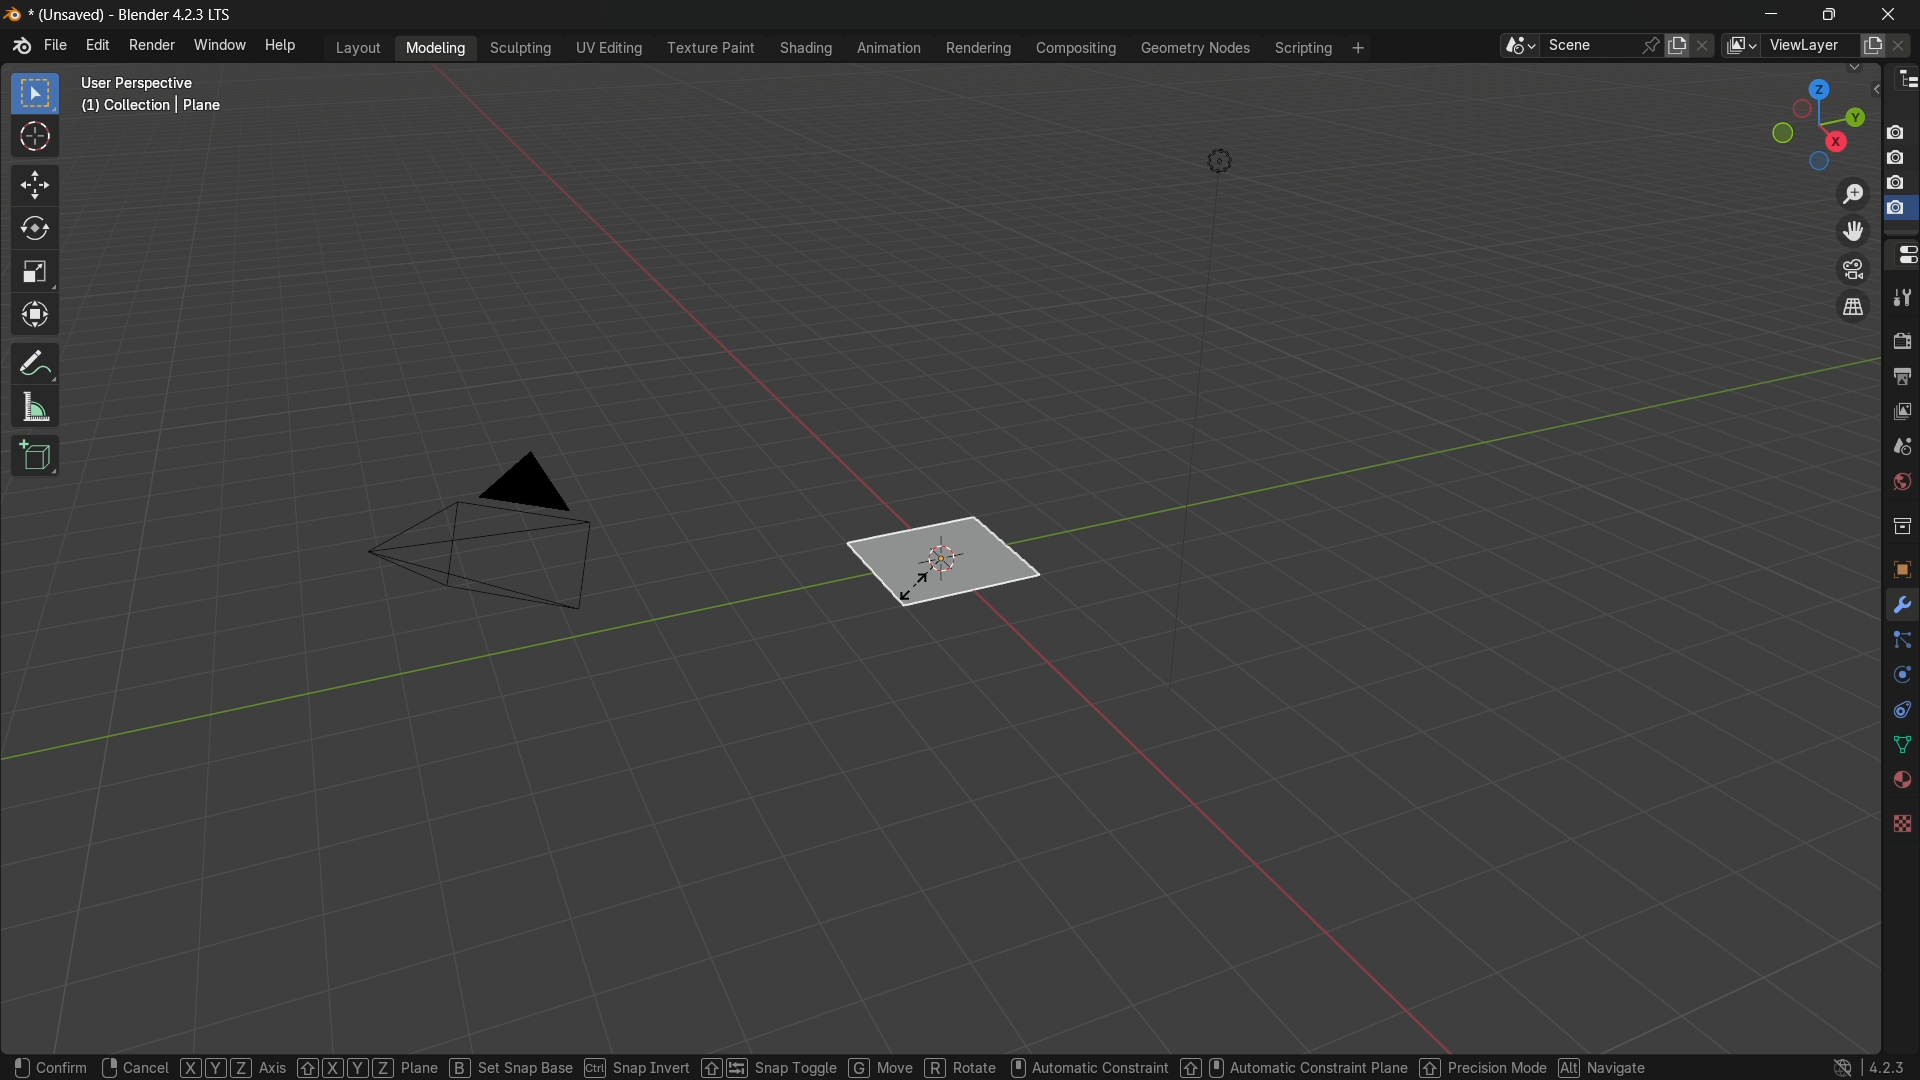  Describe the element at coordinates (1707, 47) in the screenshot. I see `delete scene` at that location.